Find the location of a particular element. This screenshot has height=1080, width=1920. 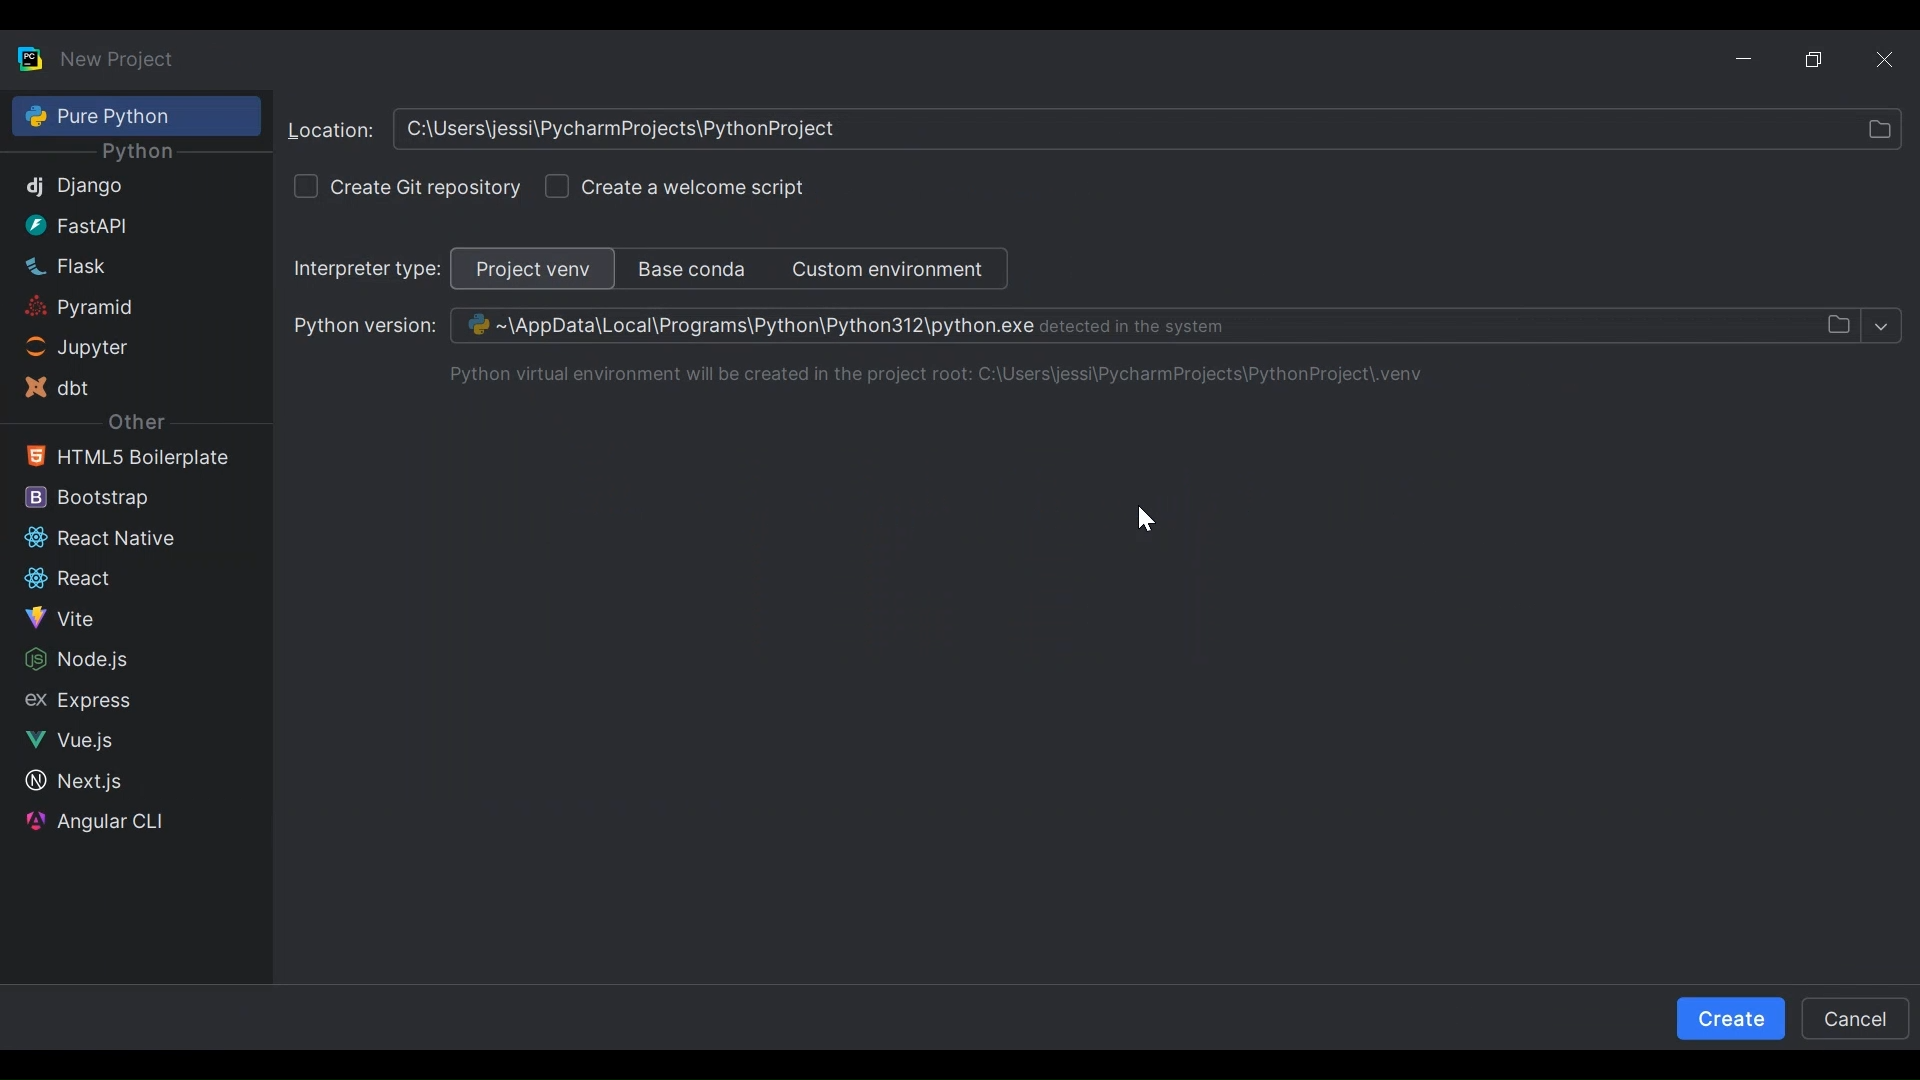

 is located at coordinates (128, 702).